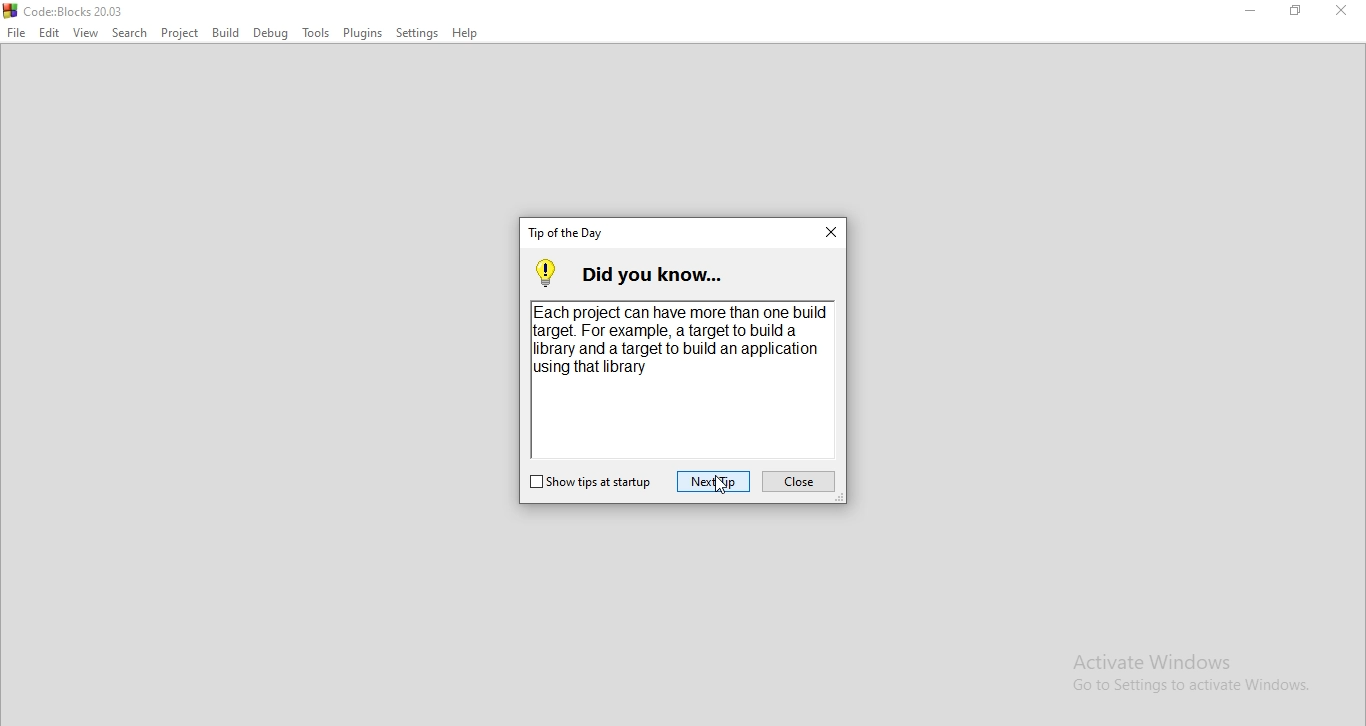 The width and height of the screenshot is (1366, 726). What do you see at coordinates (15, 33) in the screenshot?
I see `File` at bounding box center [15, 33].